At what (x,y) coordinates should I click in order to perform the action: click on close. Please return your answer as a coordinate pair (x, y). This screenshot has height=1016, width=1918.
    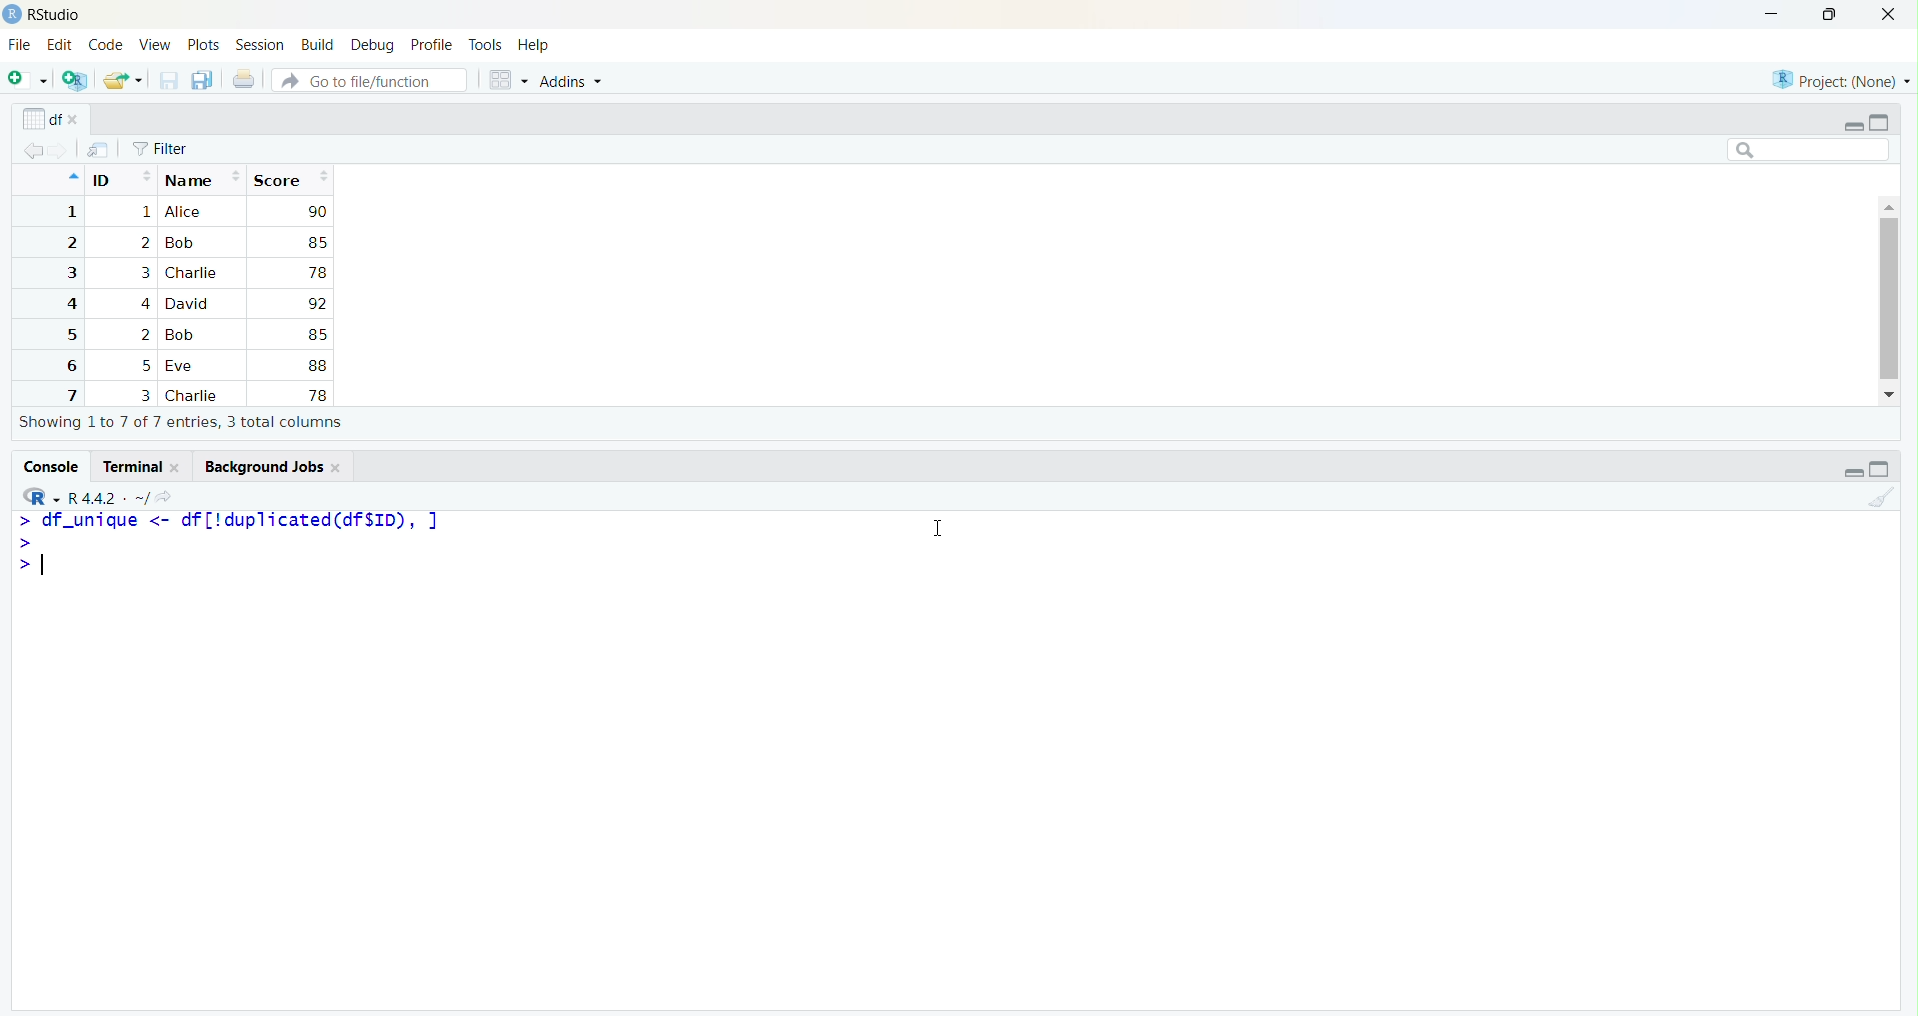
    Looking at the image, I should click on (78, 121).